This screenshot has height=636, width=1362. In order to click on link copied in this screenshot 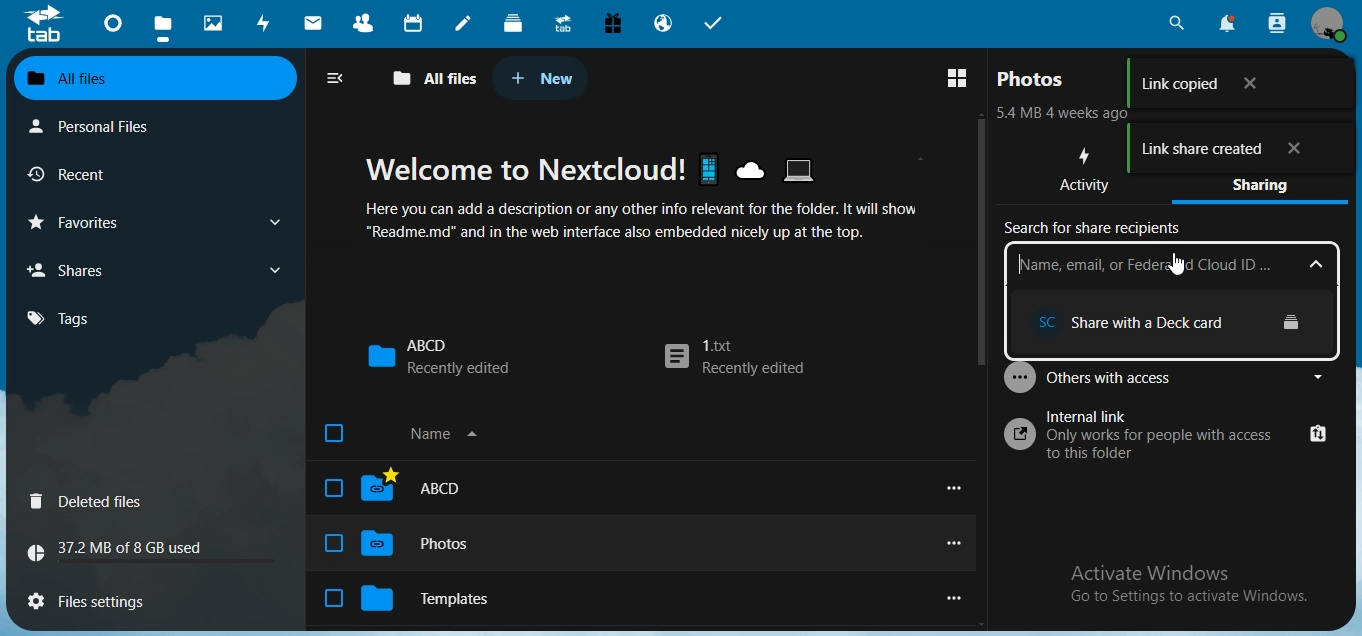, I will do `click(1234, 84)`.